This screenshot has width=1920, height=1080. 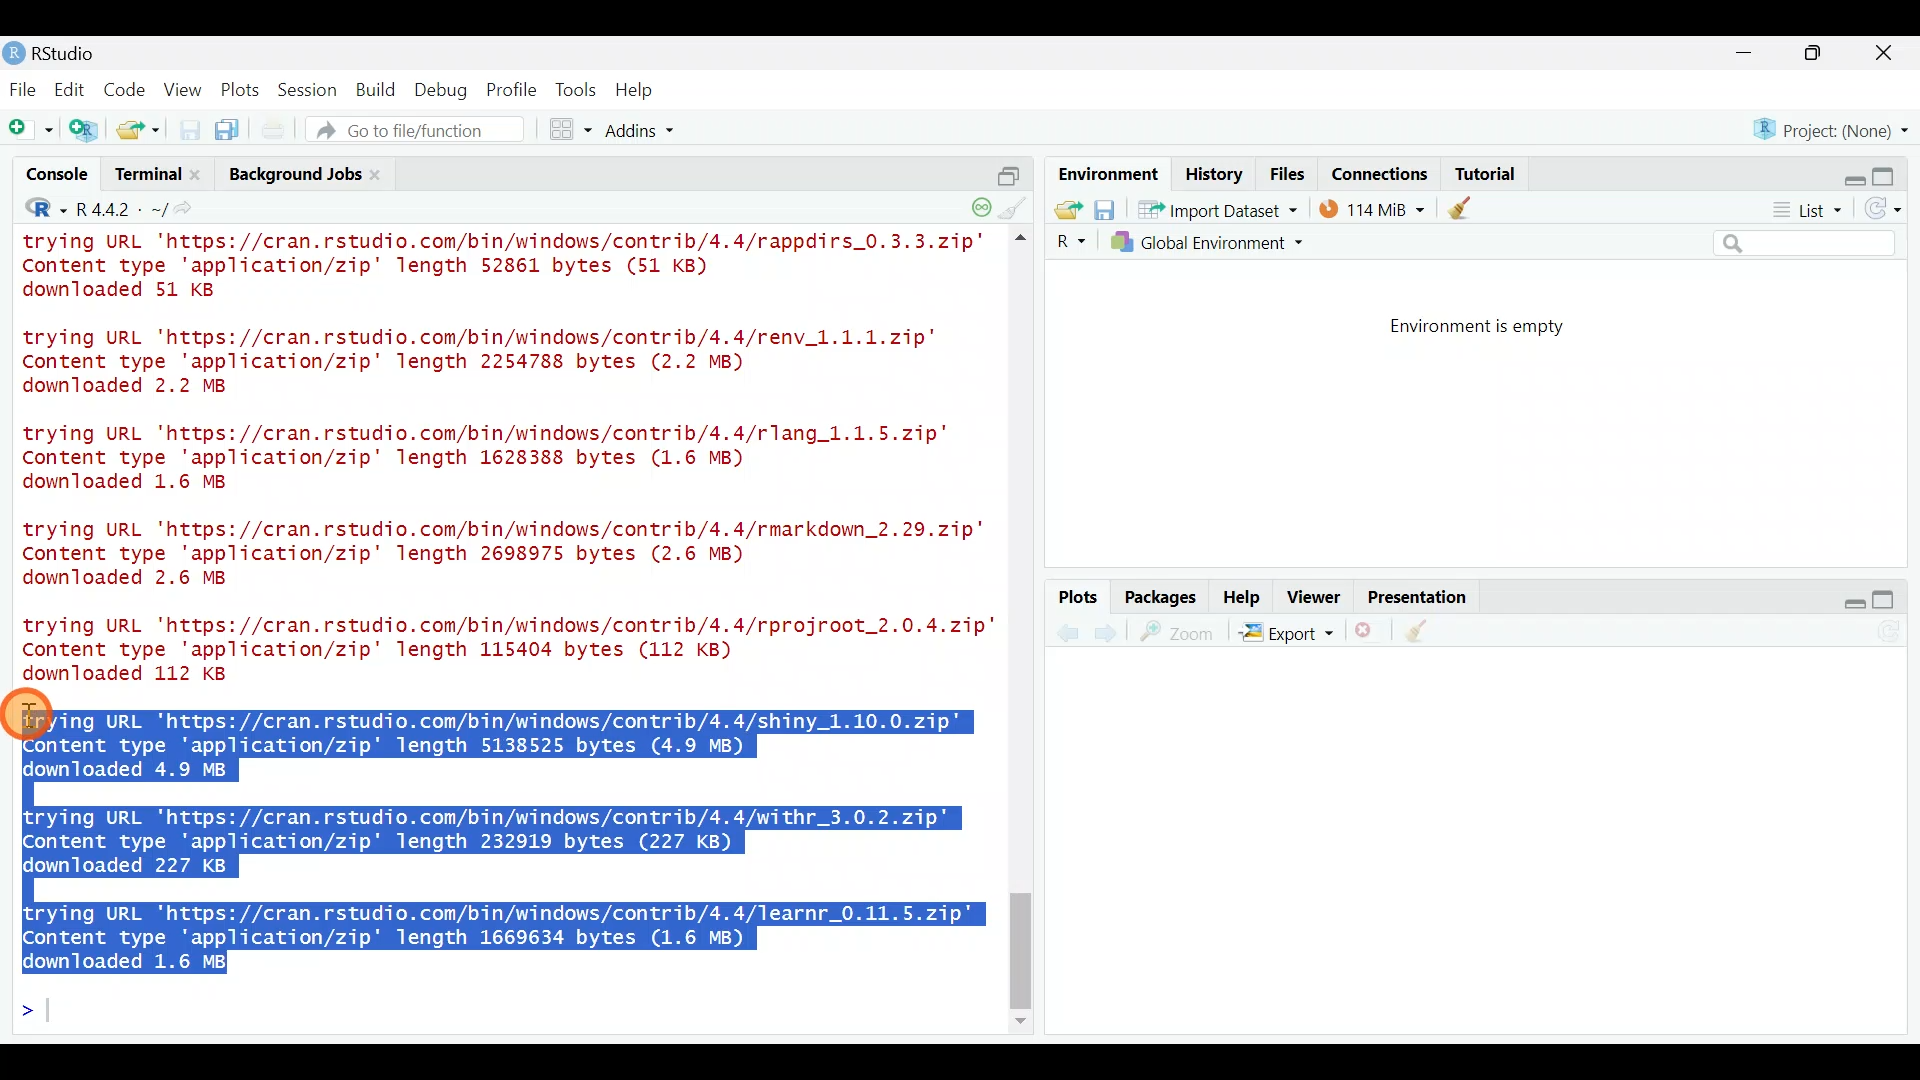 I want to click on * Import Dataset *, so click(x=1212, y=210).